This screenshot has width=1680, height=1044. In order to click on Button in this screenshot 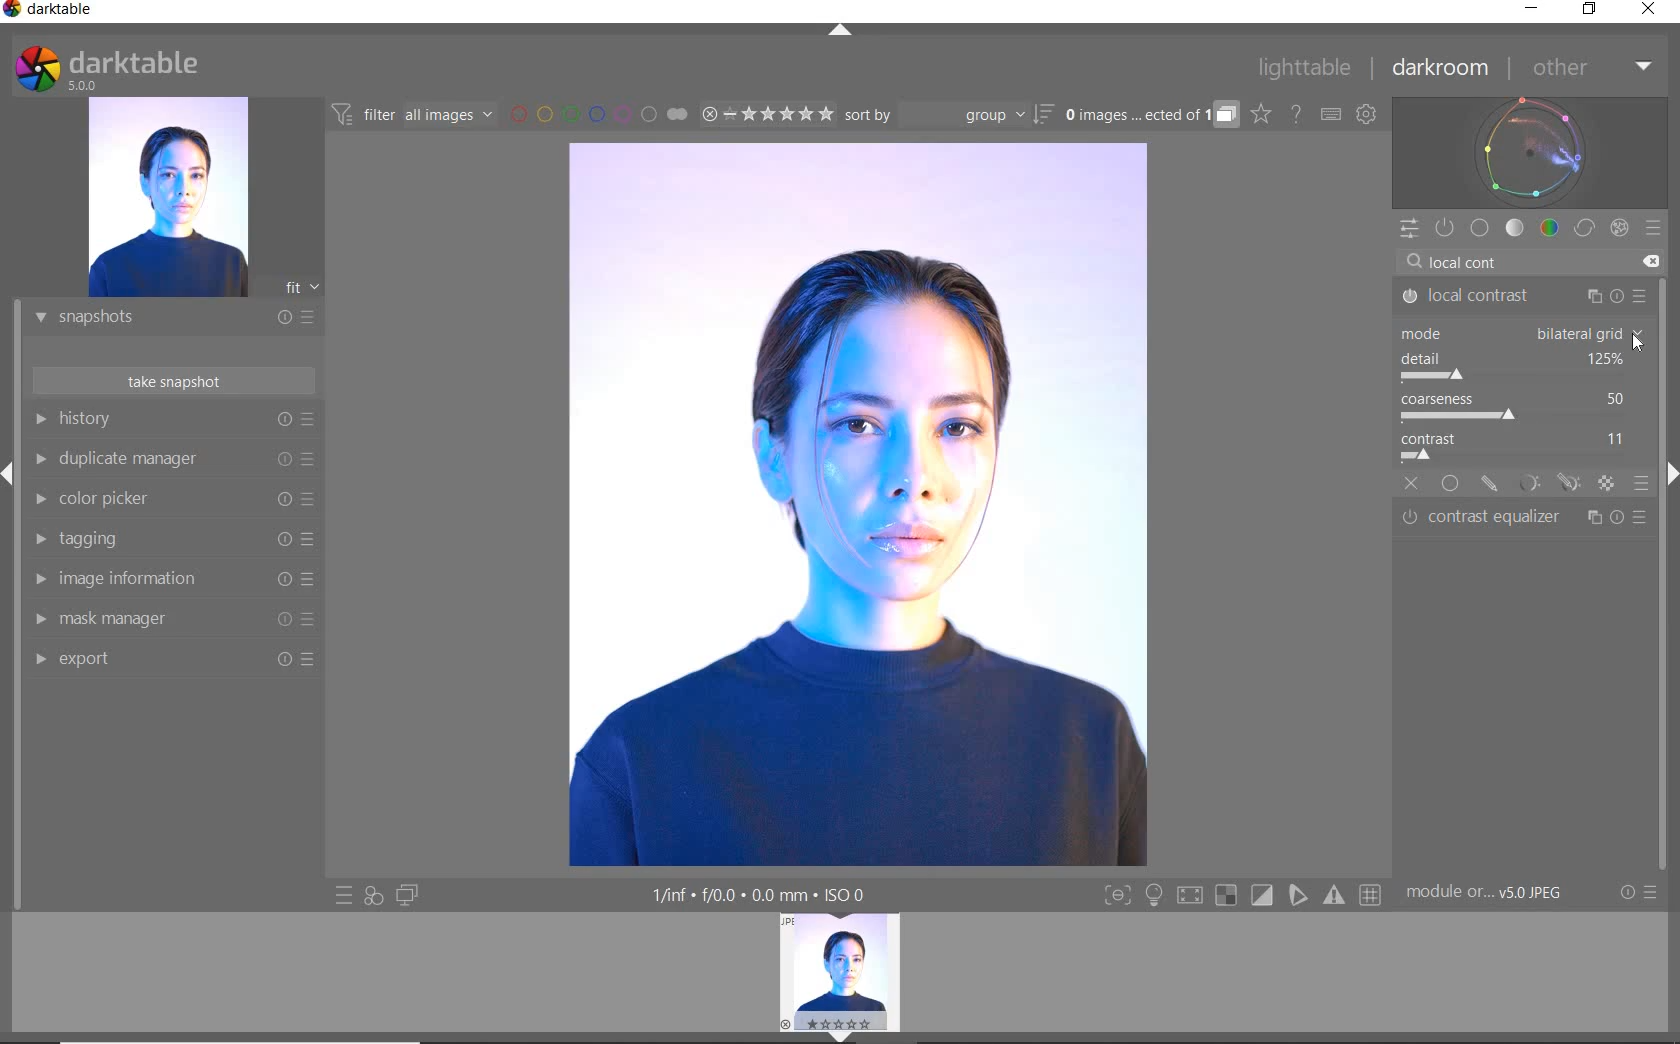, I will do `click(1189, 898)`.